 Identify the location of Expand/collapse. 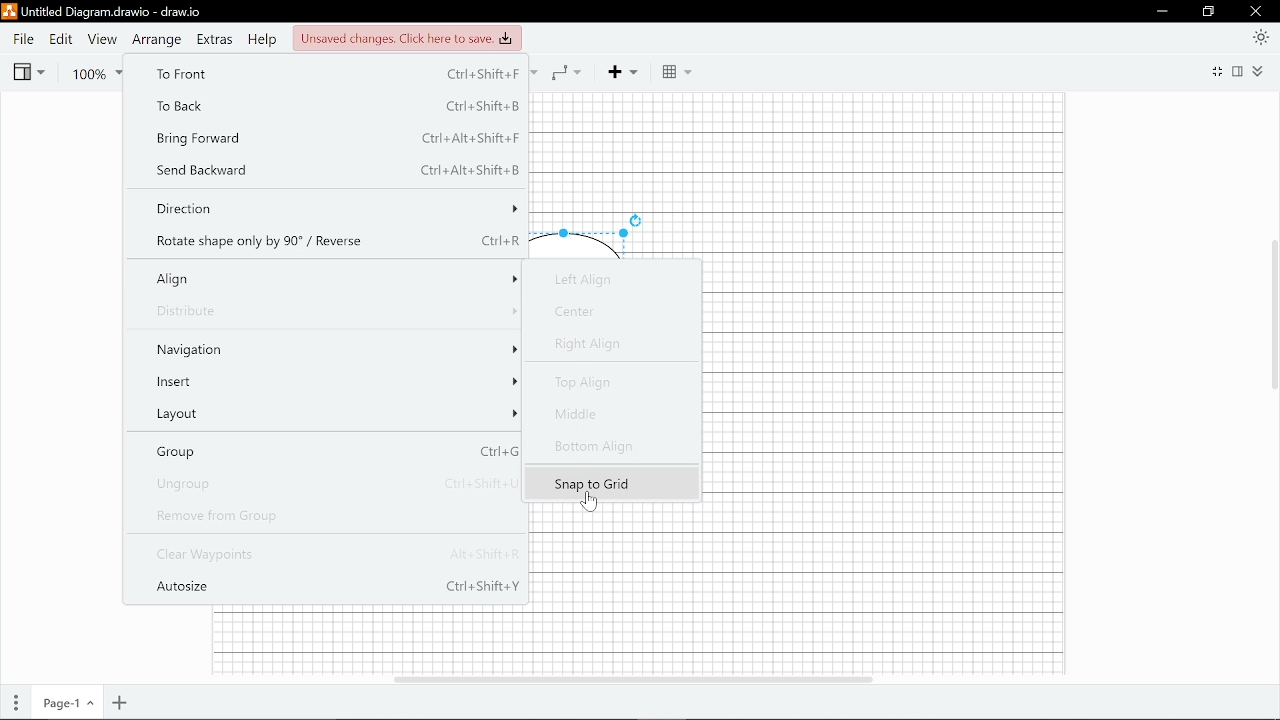
(1259, 71).